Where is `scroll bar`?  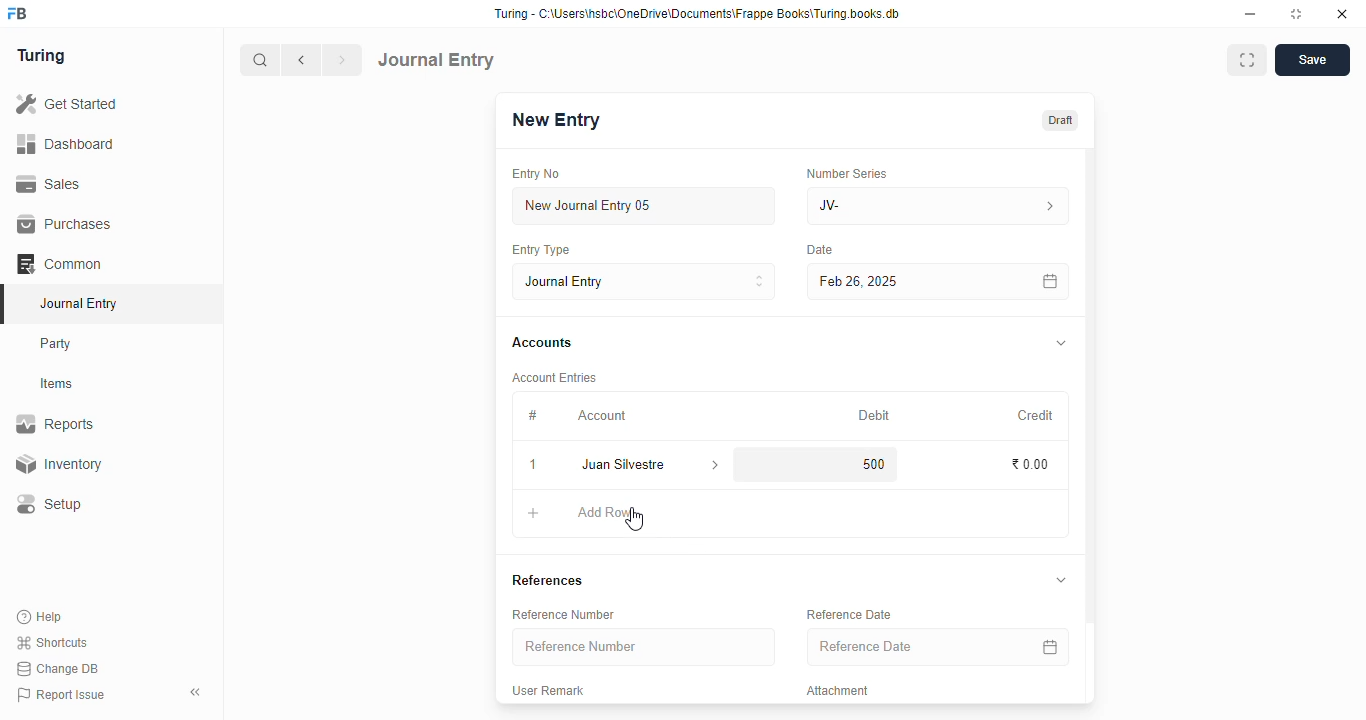
scroll bar is located at coordinates (1091, 424).